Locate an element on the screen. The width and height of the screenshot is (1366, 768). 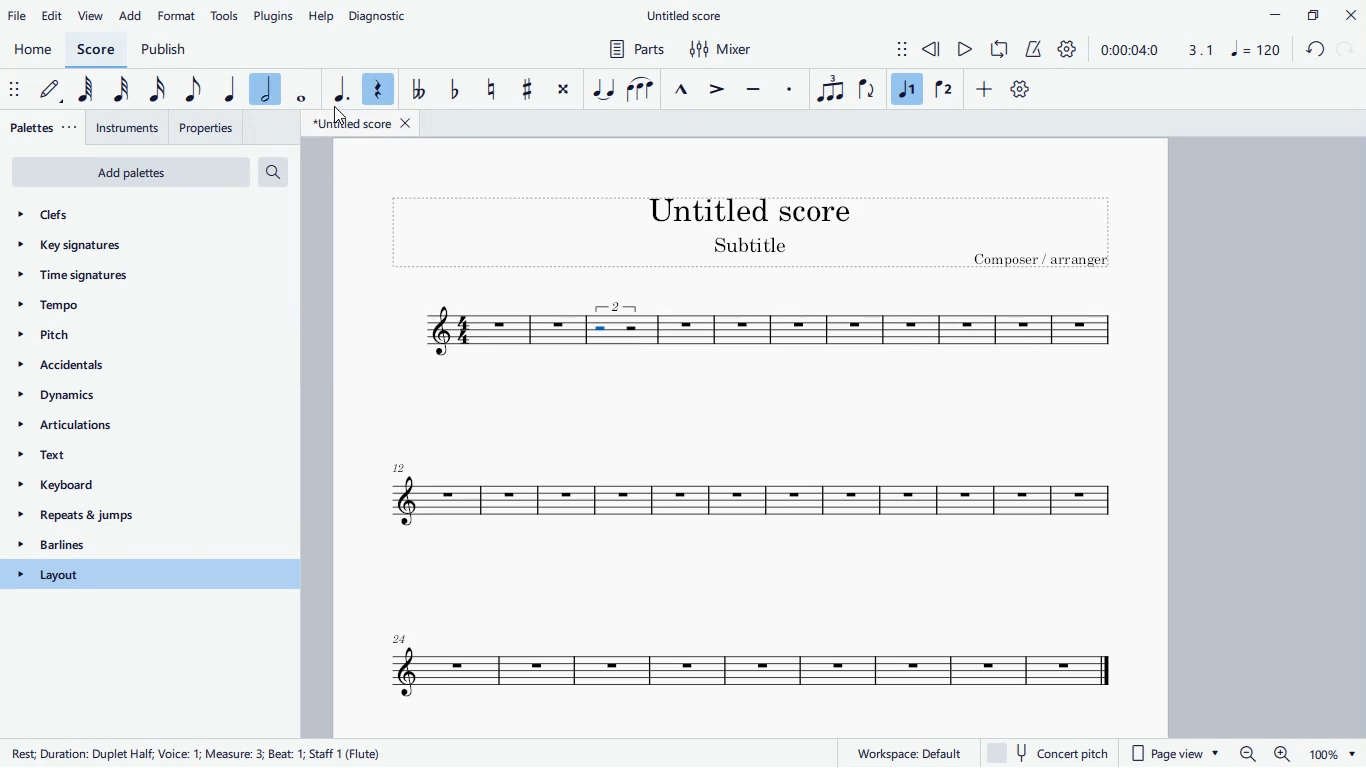
minimize is located at coordinates (1268, 14).